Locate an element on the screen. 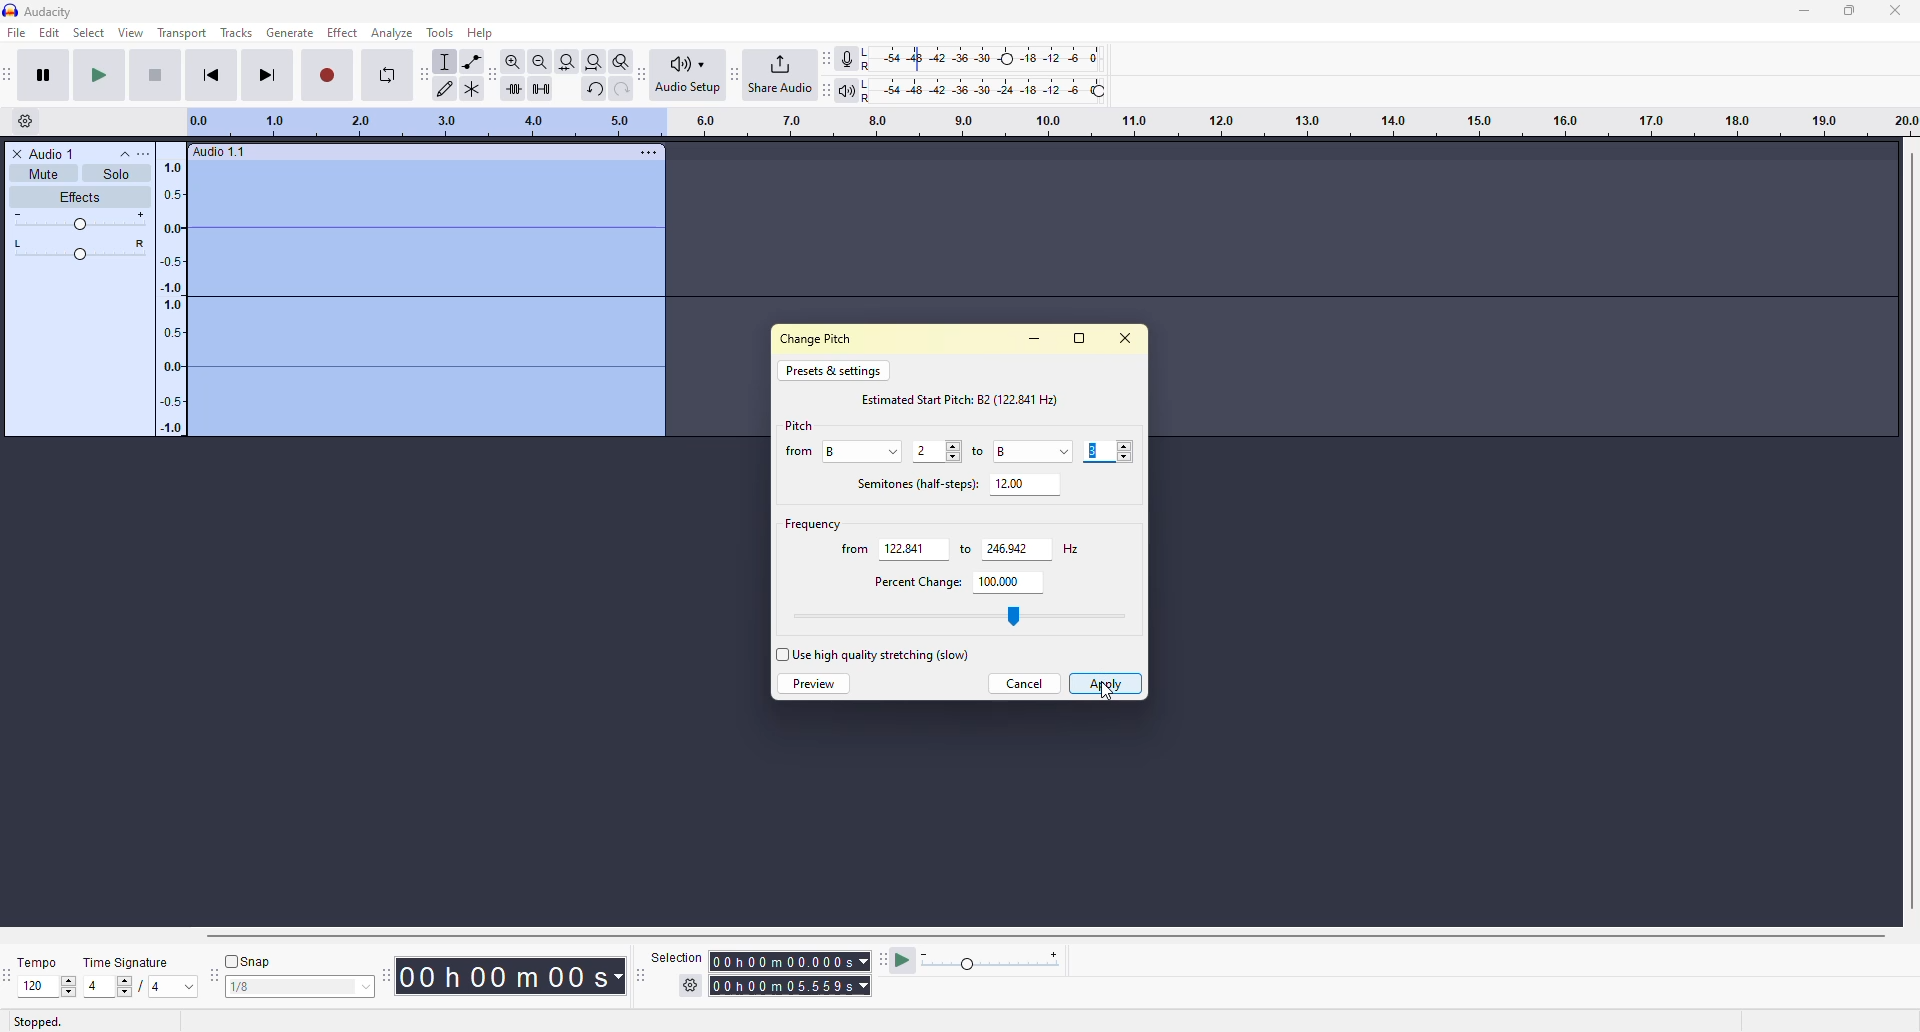 This screenshot has width=1920, height=1032. redo is located at coordinates (621, 89).